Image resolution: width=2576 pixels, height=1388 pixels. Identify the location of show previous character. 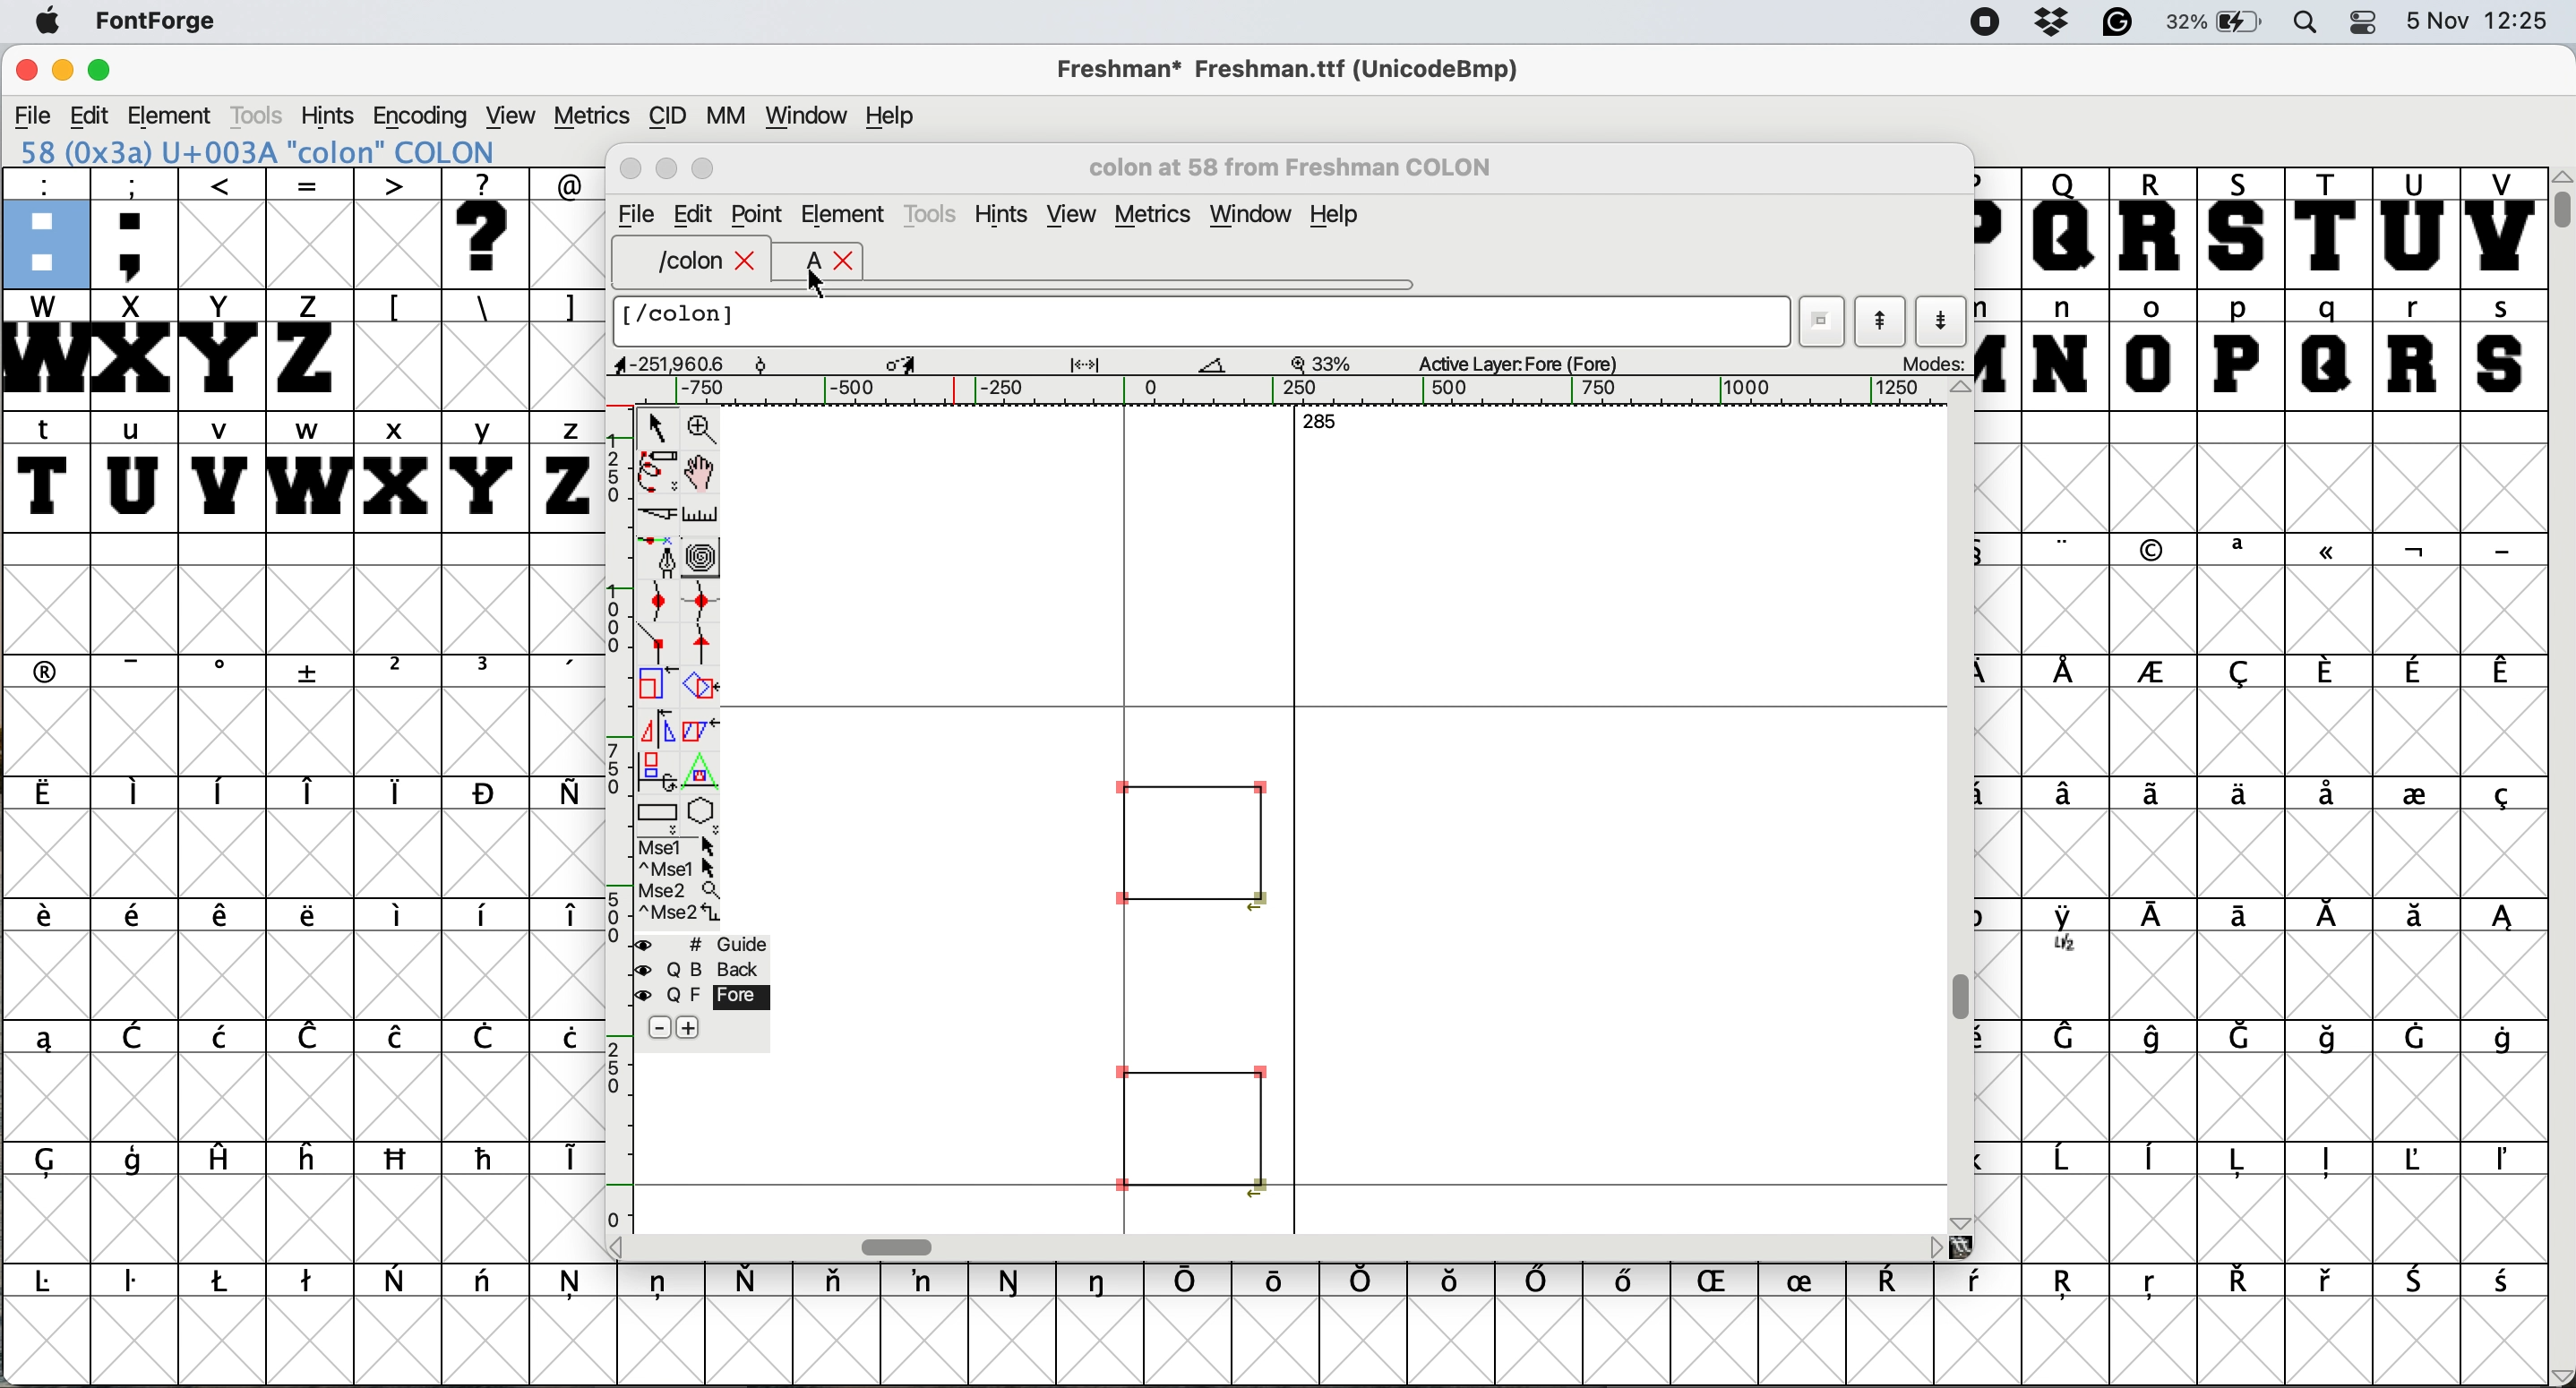
(1876, 315).